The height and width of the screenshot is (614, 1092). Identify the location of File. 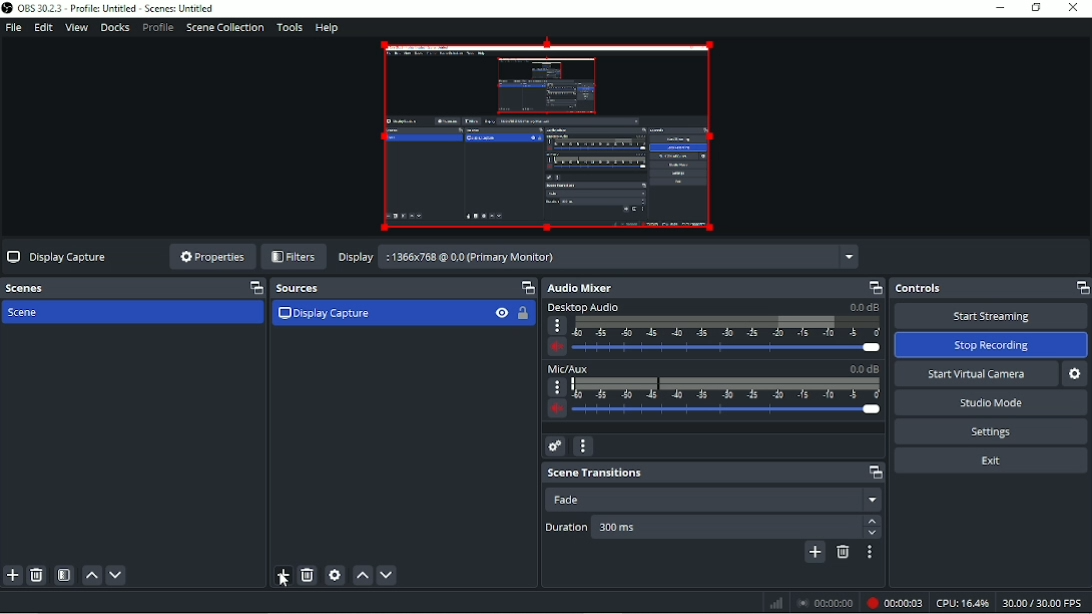
(12, 27).